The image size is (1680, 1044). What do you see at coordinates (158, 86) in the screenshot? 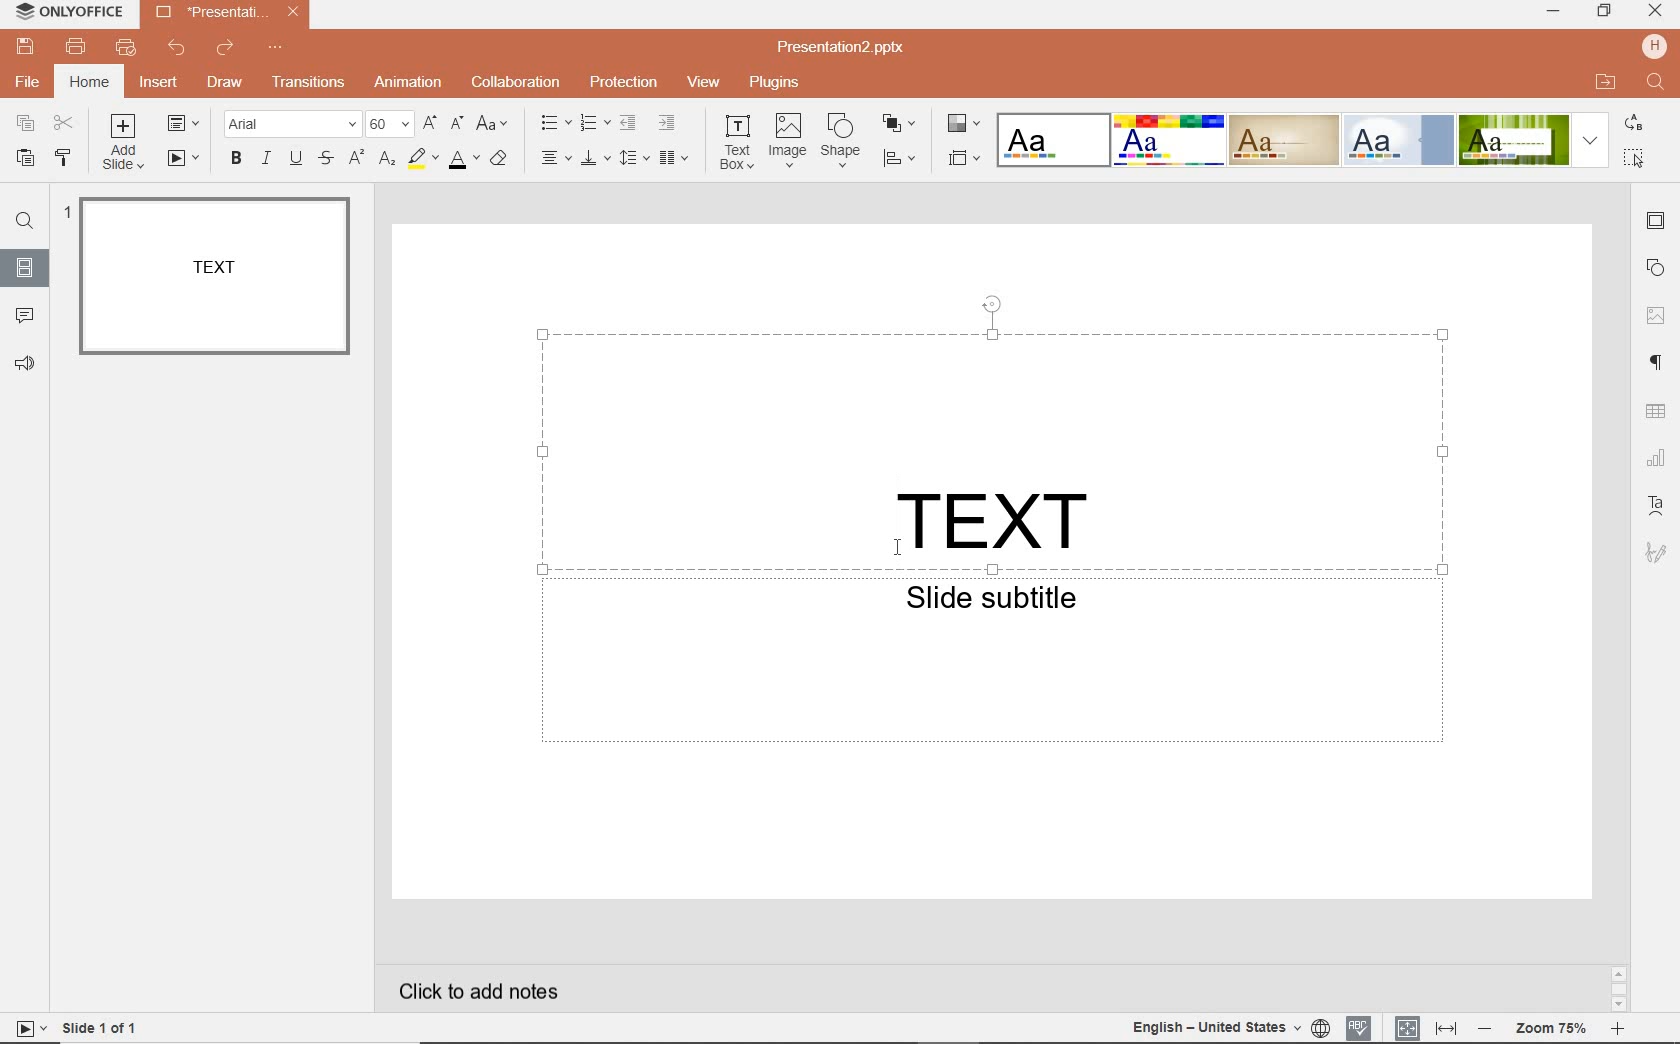
I see `INSERT` at bounding box center [158, 86].